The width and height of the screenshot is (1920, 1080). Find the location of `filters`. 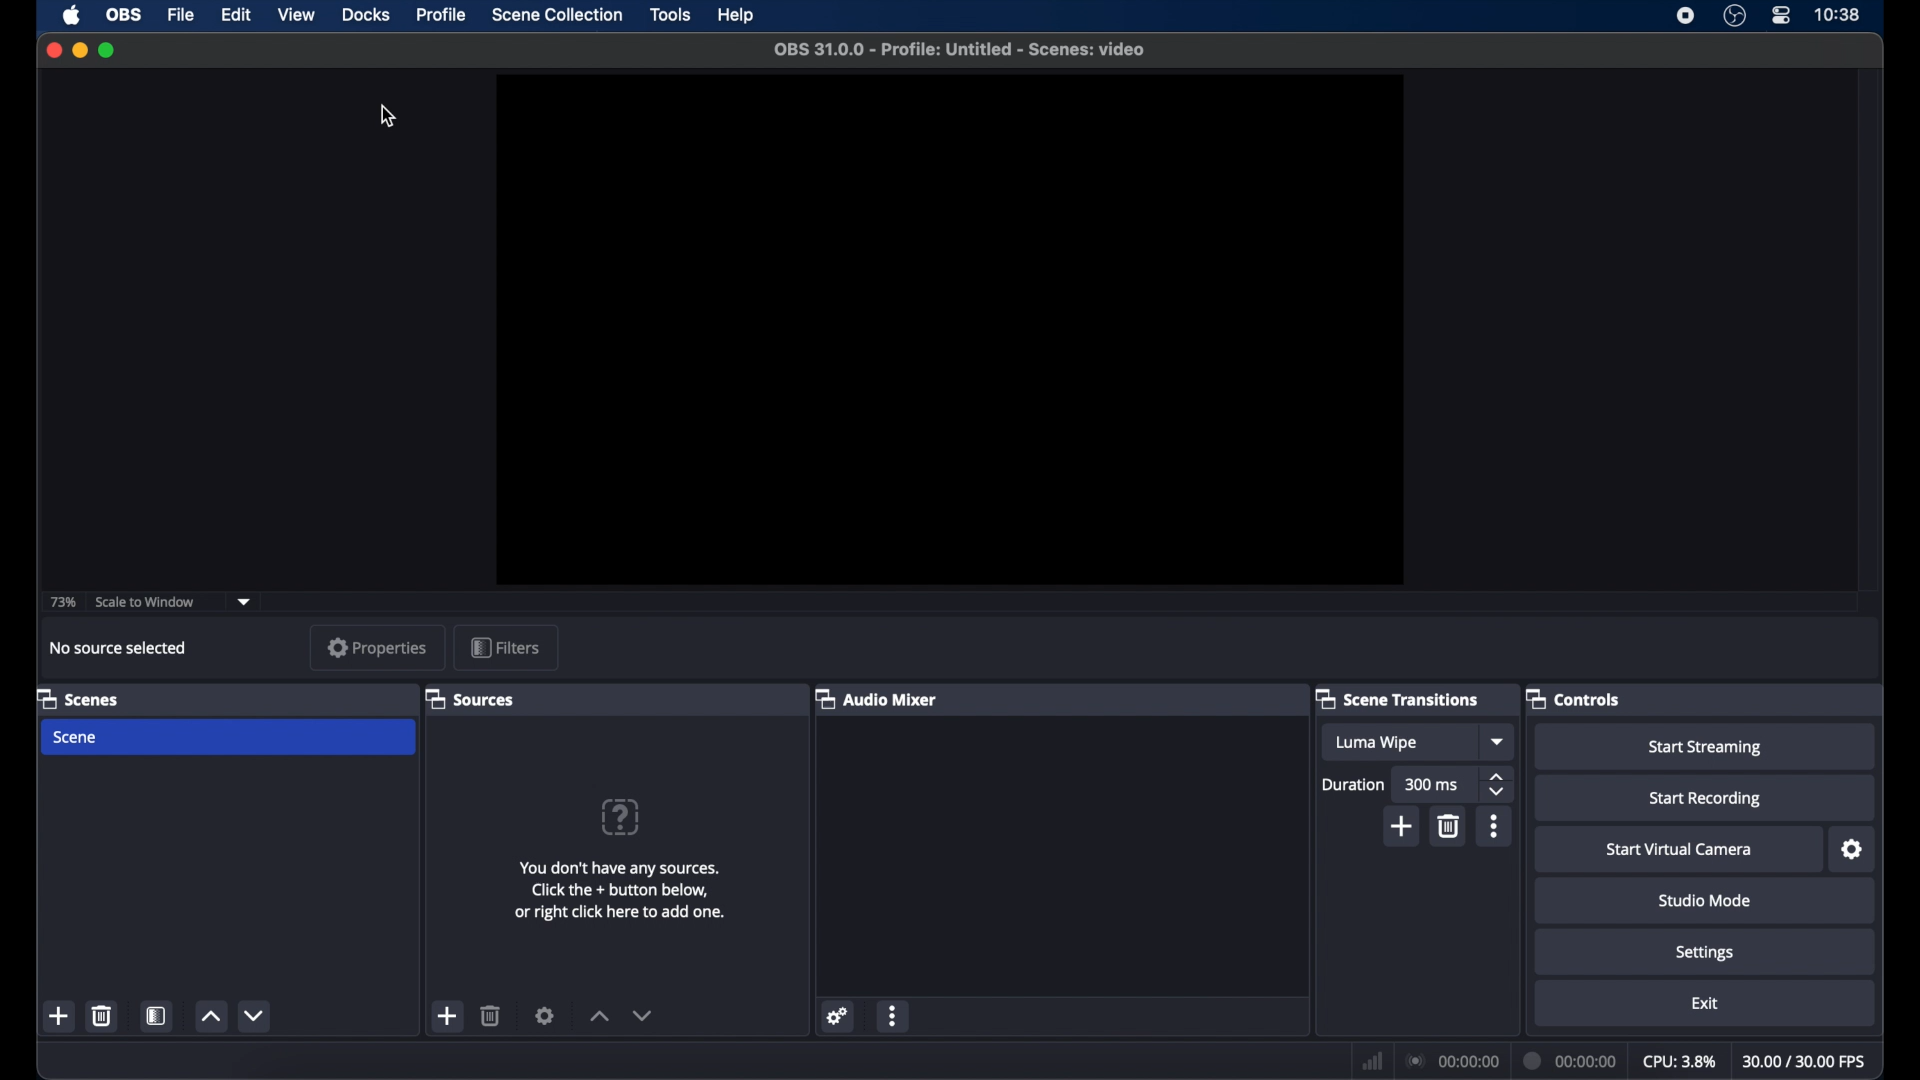

filters is located at coordinates (504, 647).